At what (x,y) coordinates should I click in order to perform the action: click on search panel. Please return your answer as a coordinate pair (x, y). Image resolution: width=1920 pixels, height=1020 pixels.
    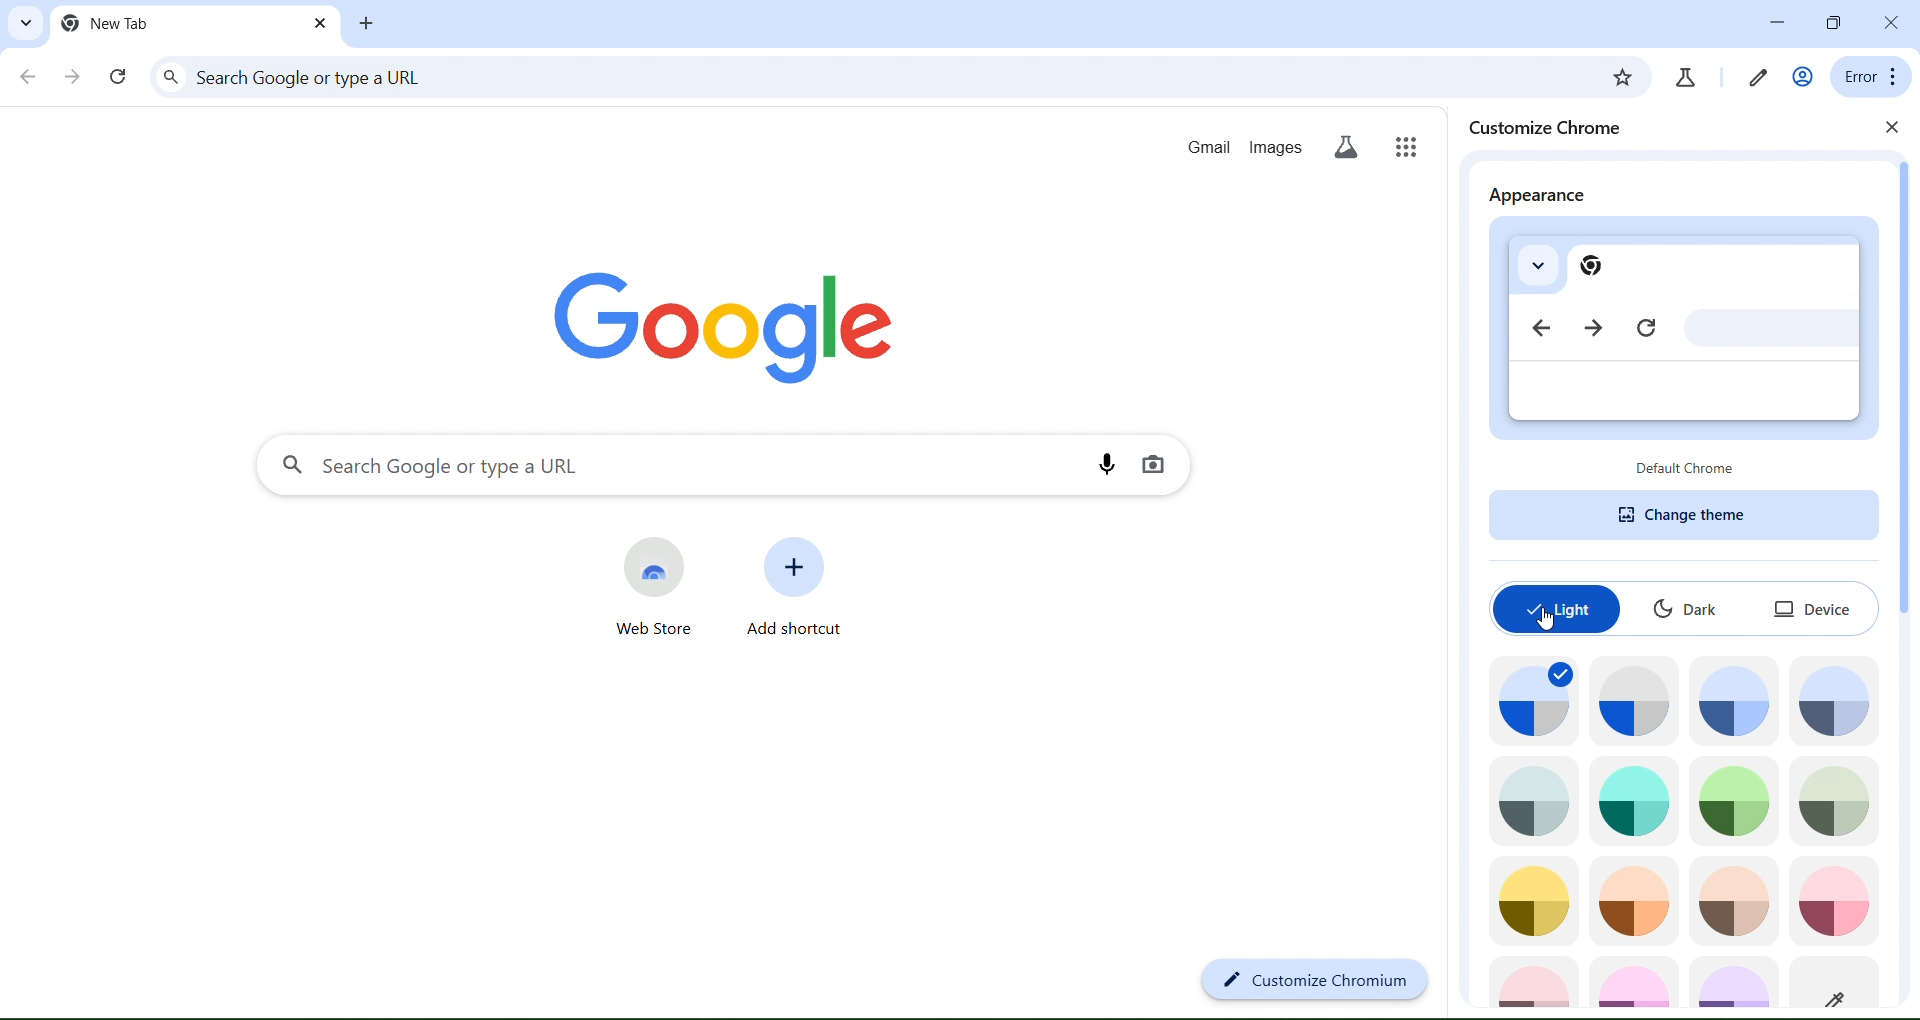
    Looking at the image, I should click on (872, 79).